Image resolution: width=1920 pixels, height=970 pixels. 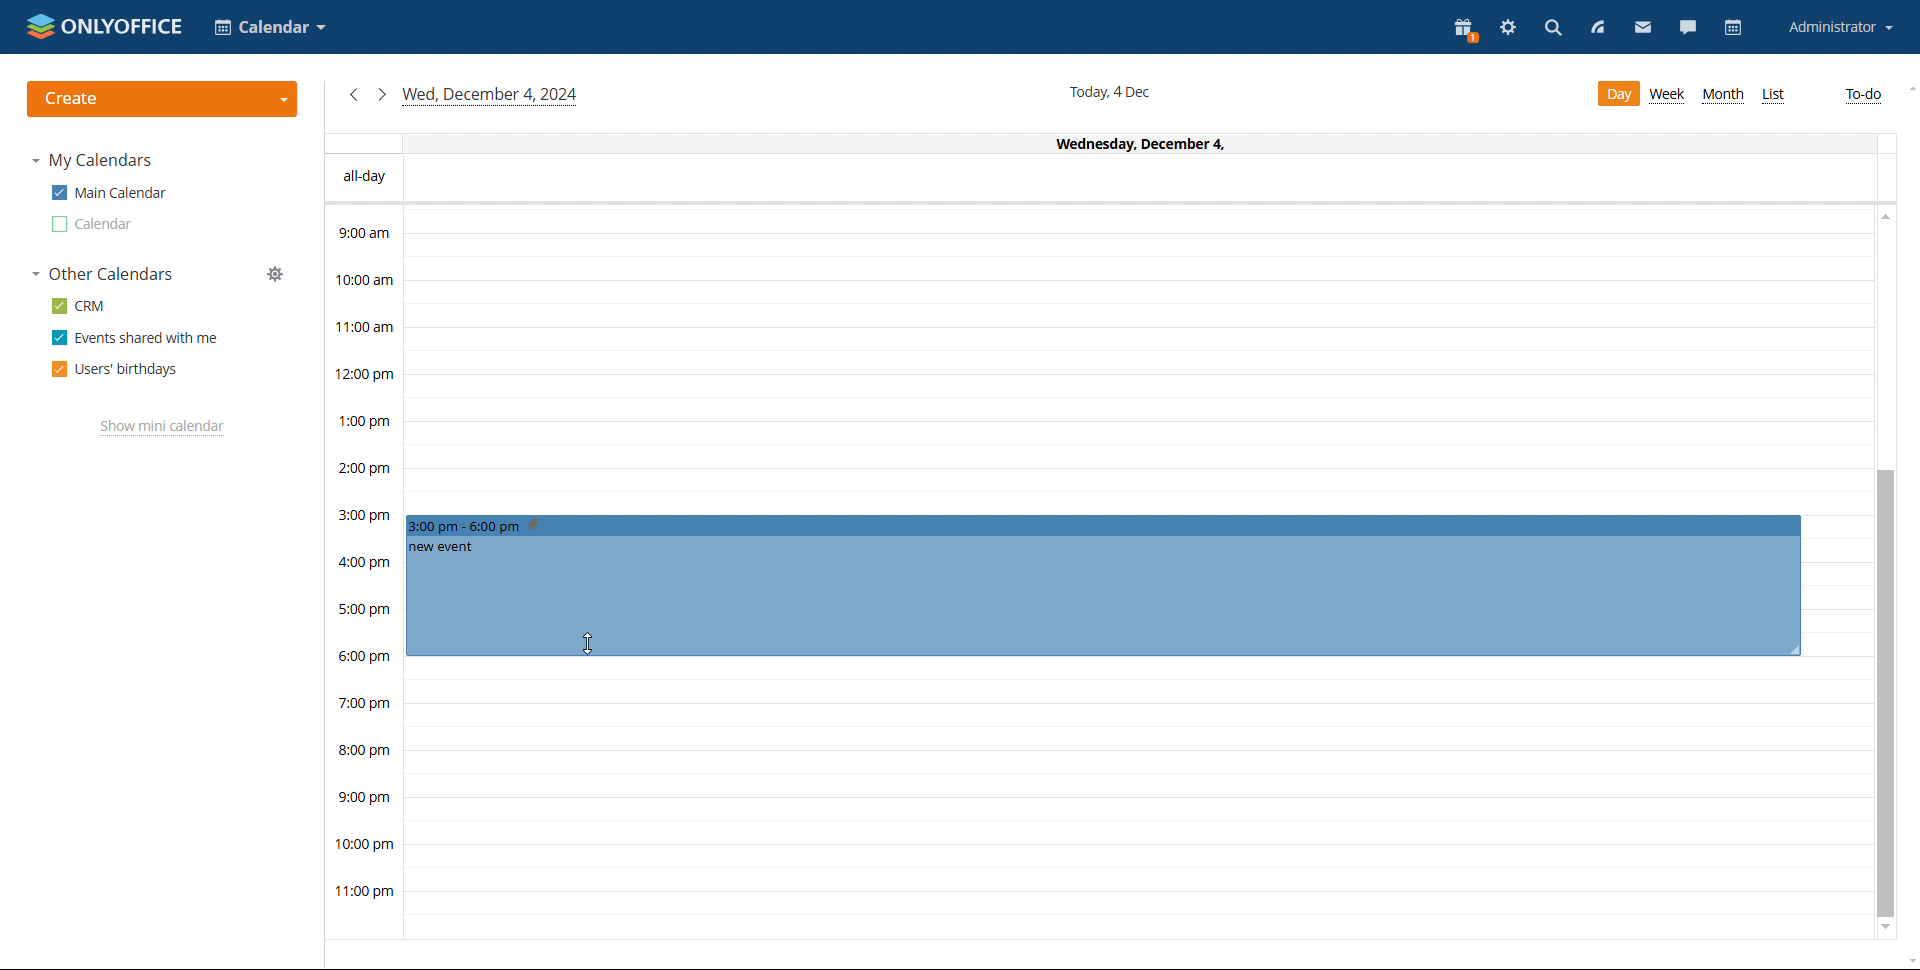 I want to click on show mini calendar, so click(x=162, y=428).